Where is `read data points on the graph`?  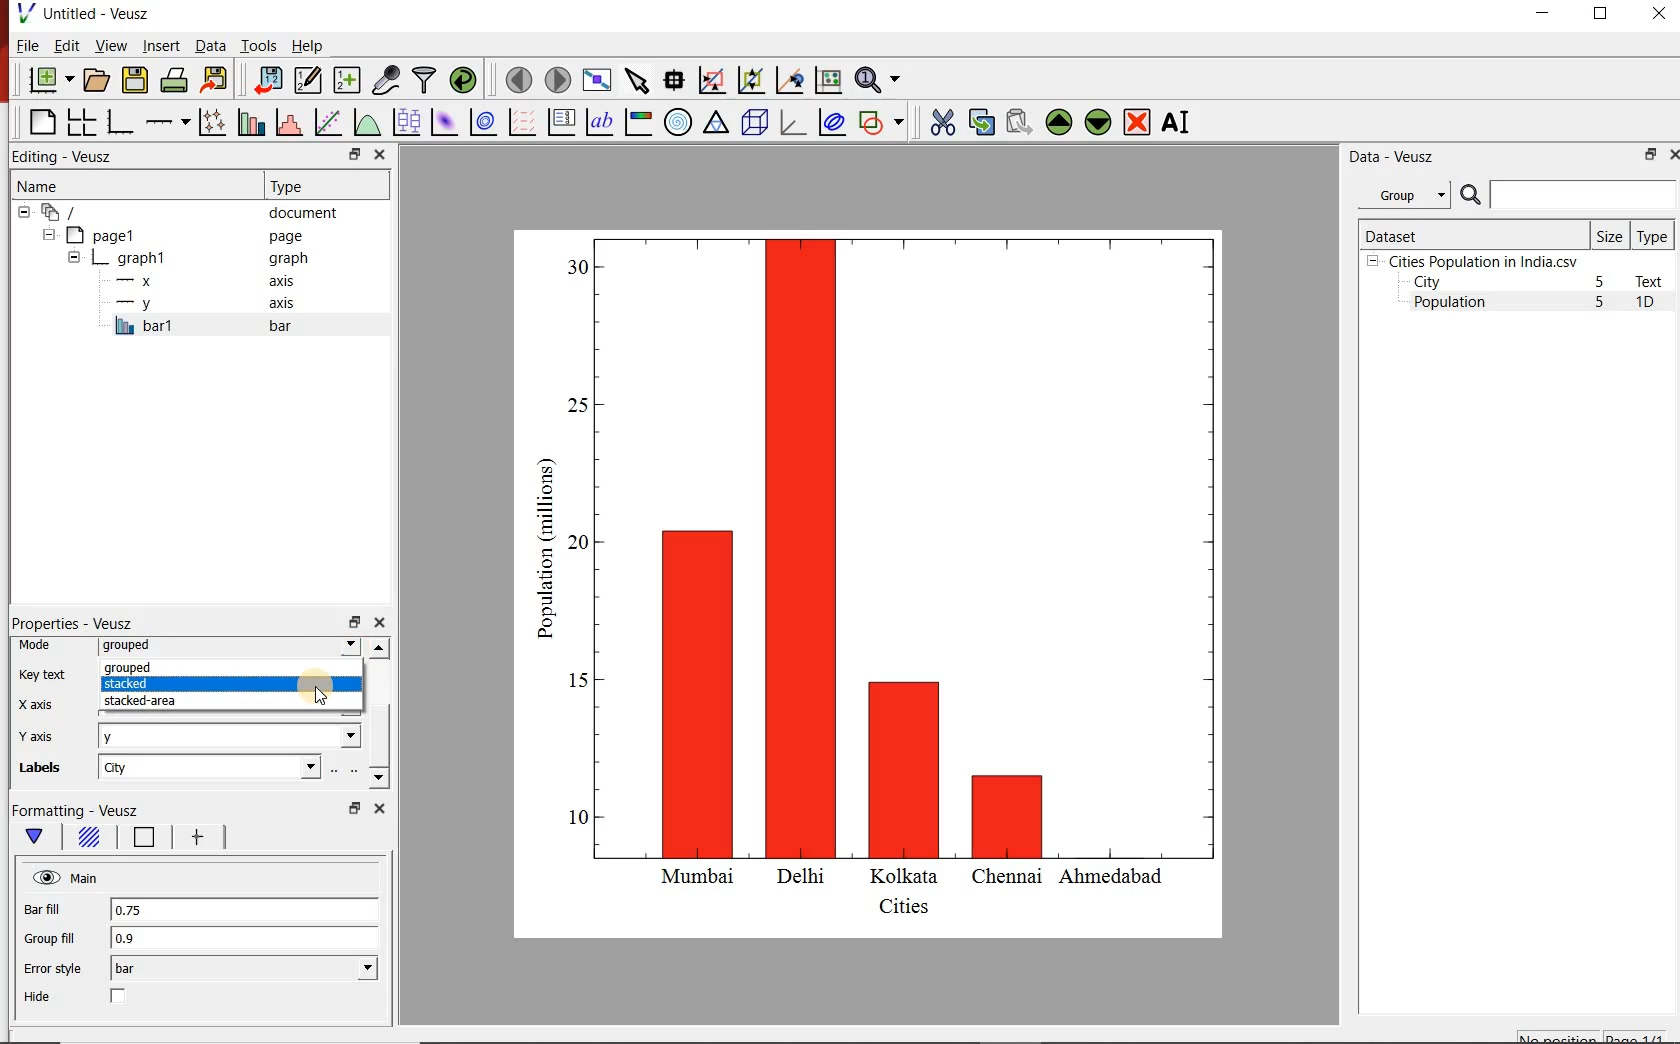
read data points on the graph is located at coordinates (673, 78).